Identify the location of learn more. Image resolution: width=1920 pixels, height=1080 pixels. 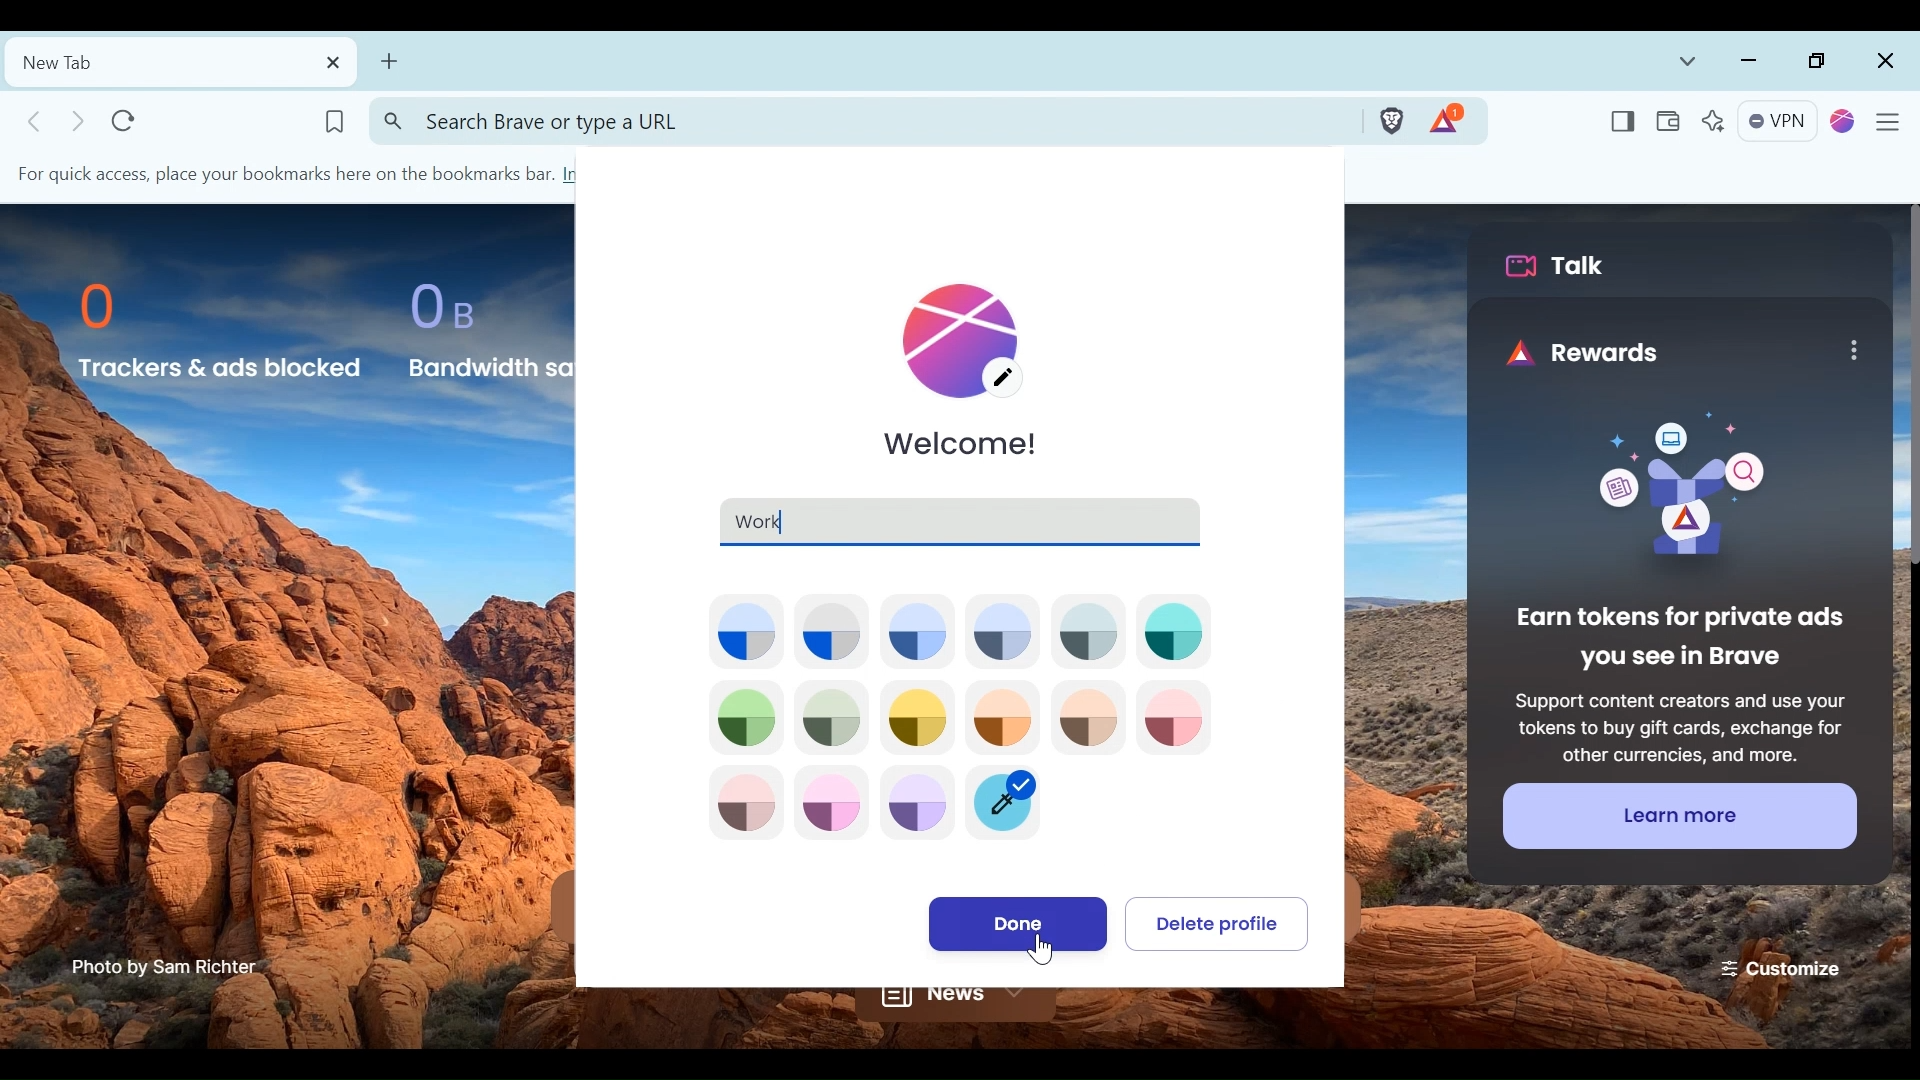
(1678, 815).